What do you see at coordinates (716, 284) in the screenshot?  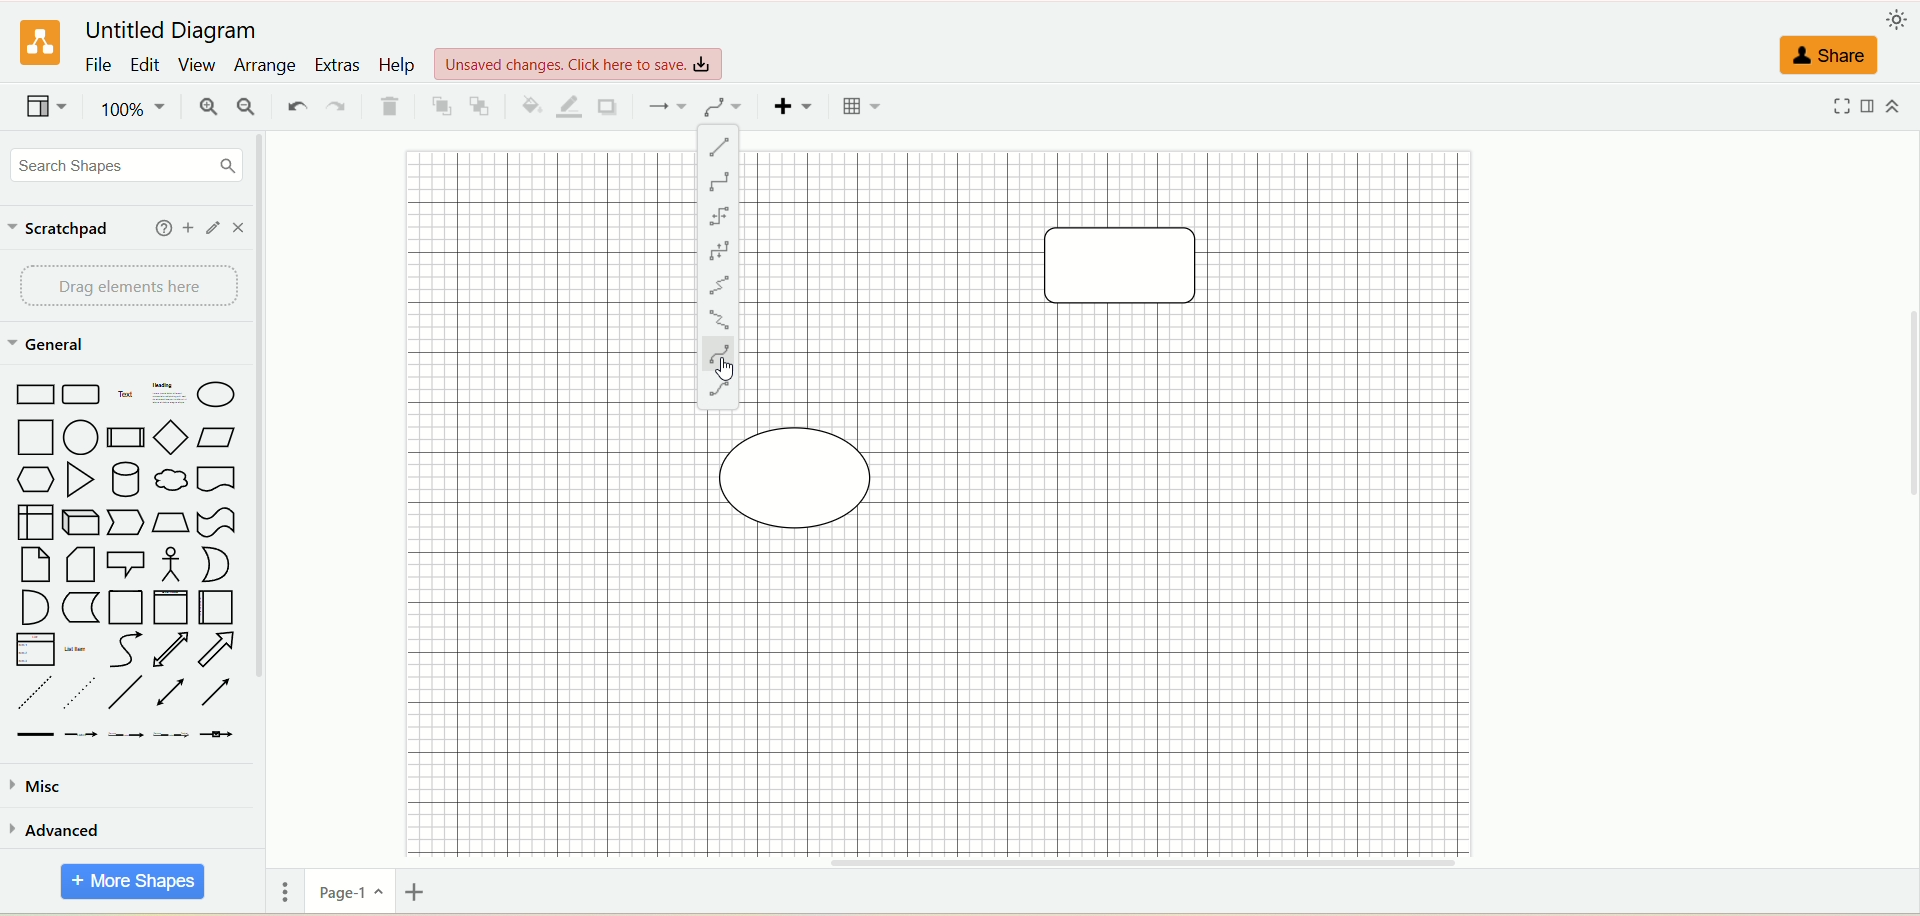 I see `isometric` at bounding box center [716, 284].